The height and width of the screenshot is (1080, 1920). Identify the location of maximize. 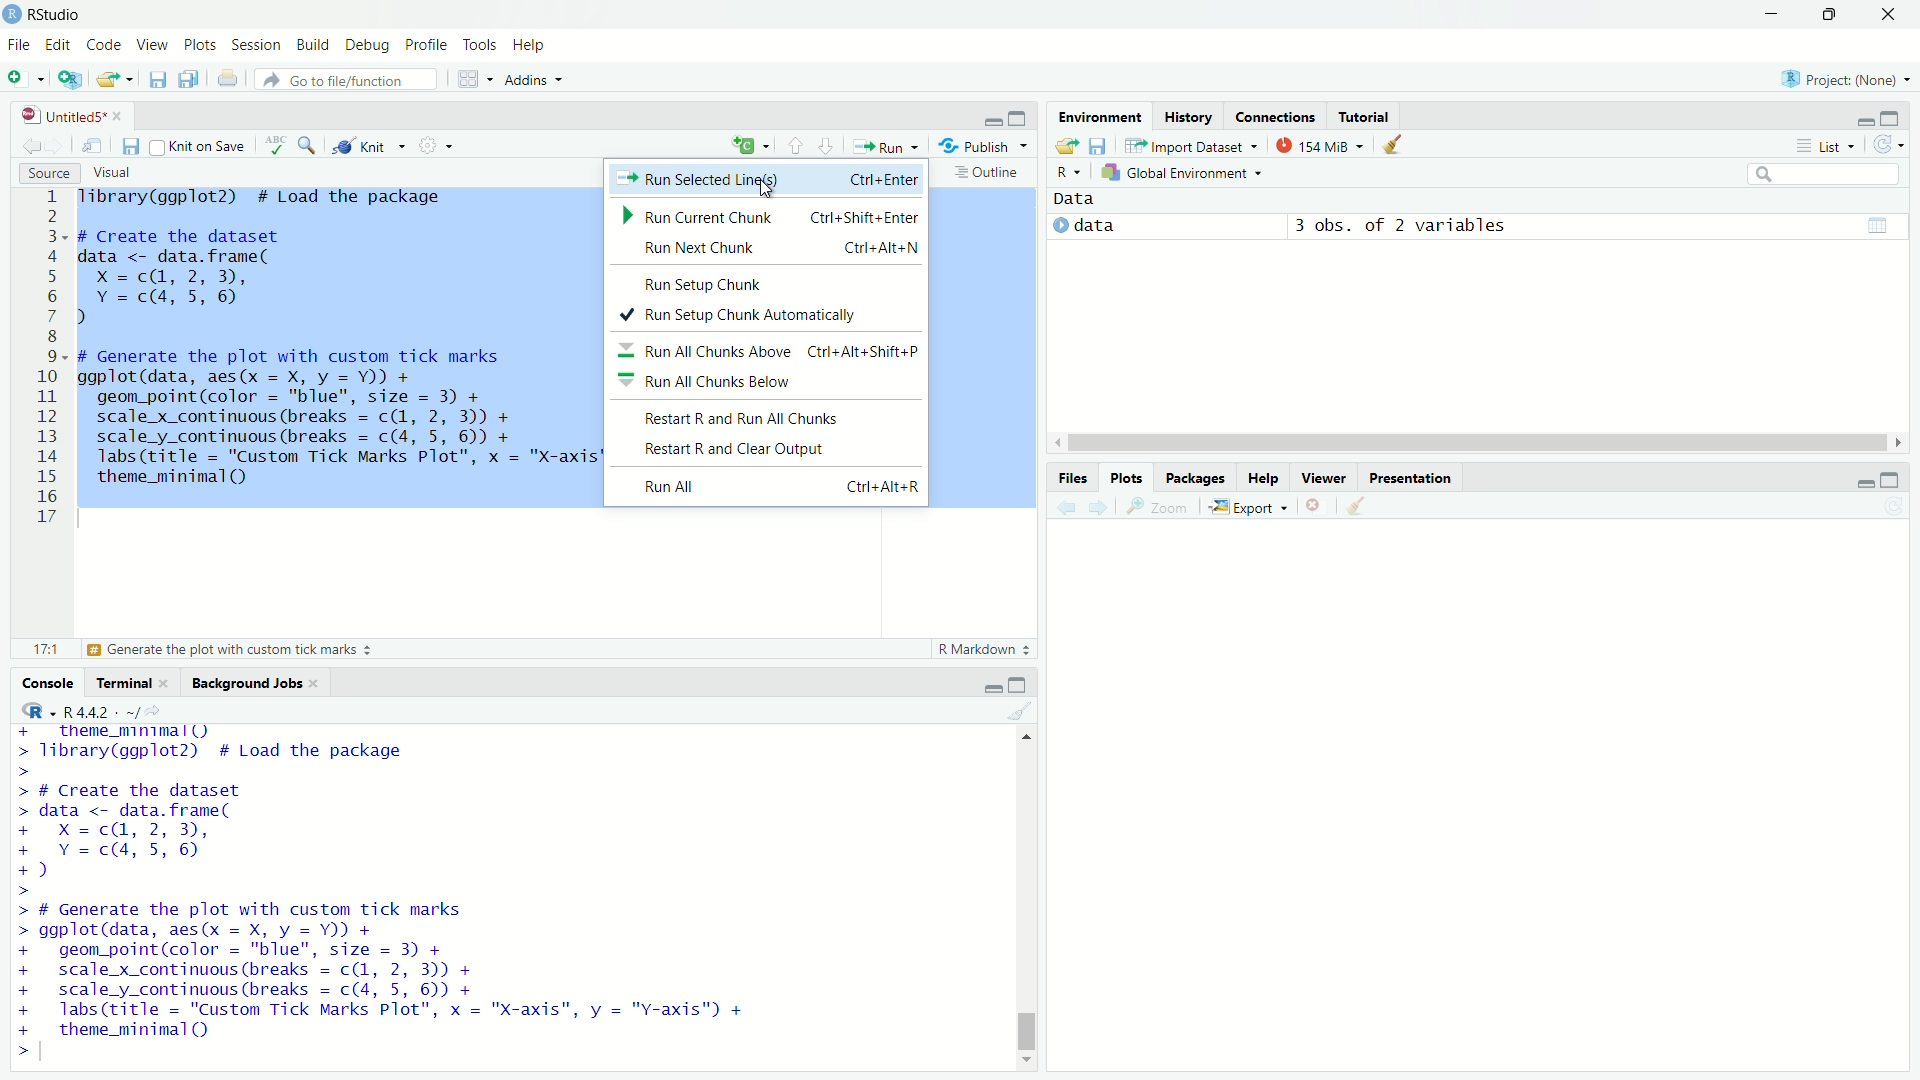
(1020, 118).